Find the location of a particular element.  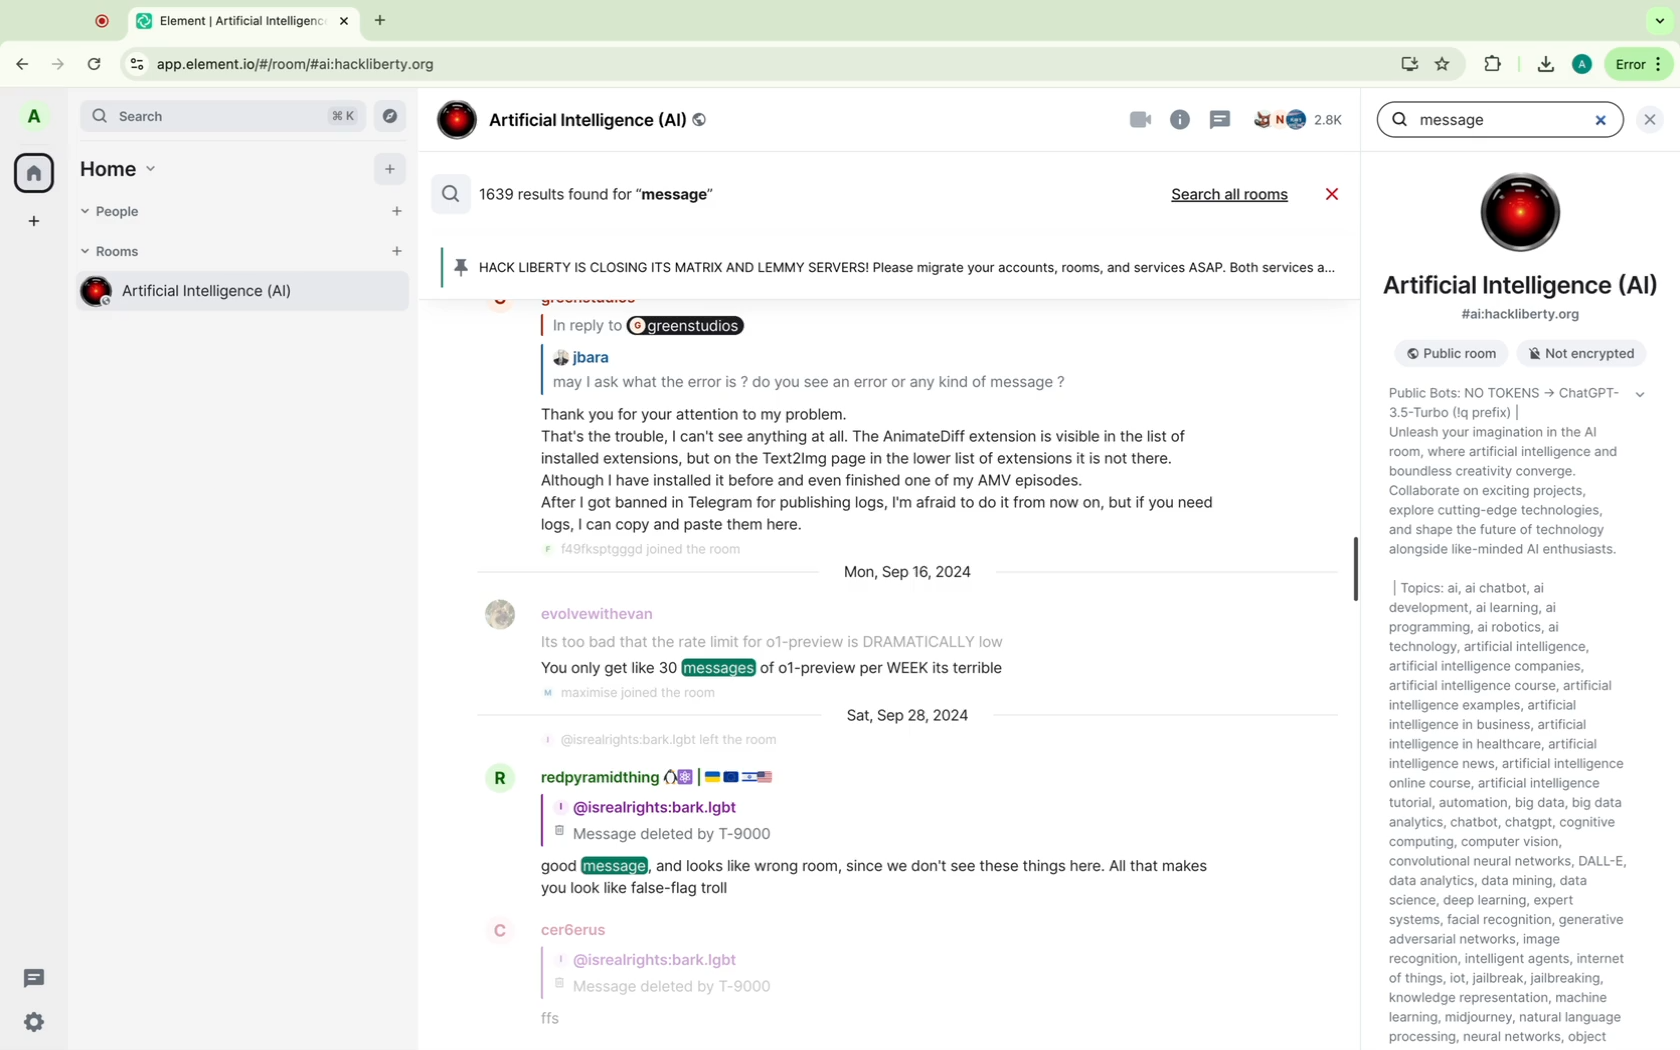

profile is located at coordinates (654, 778).